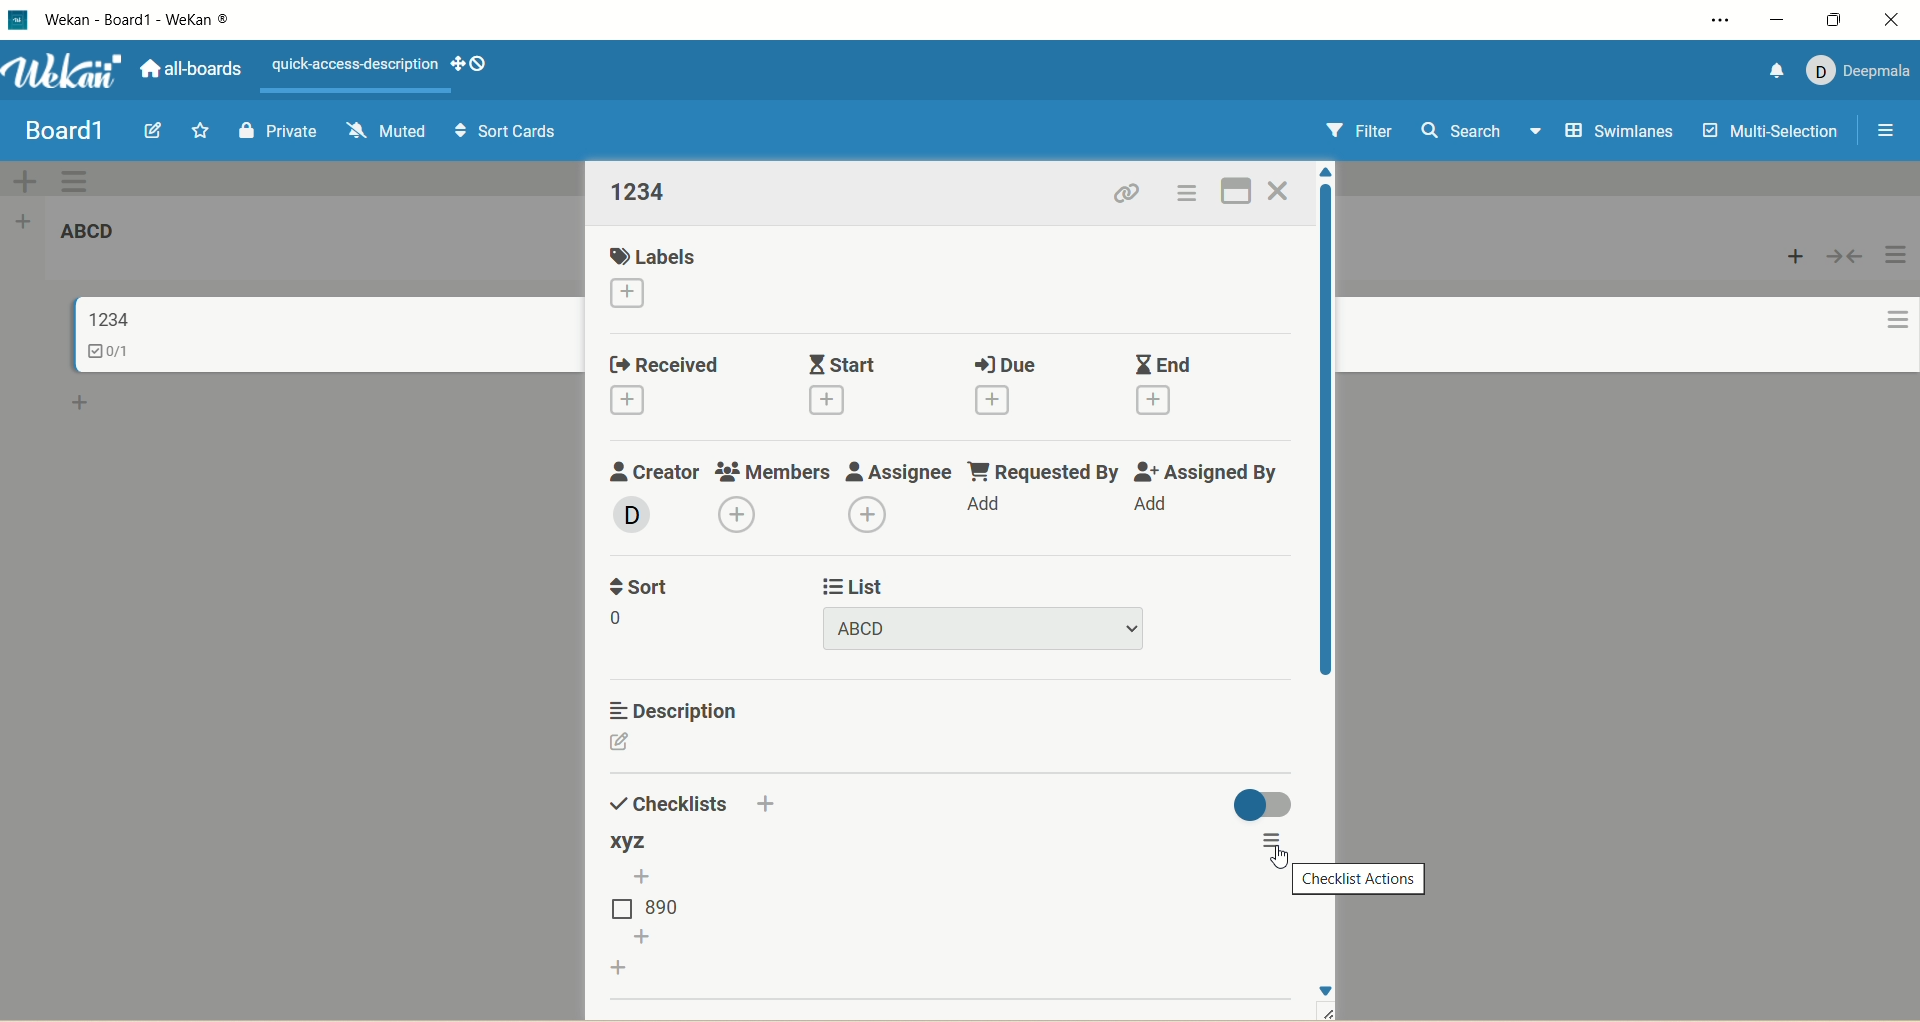 This screenshot has width=1920, height=1022. I want to click on add card, so click(1793, 259).